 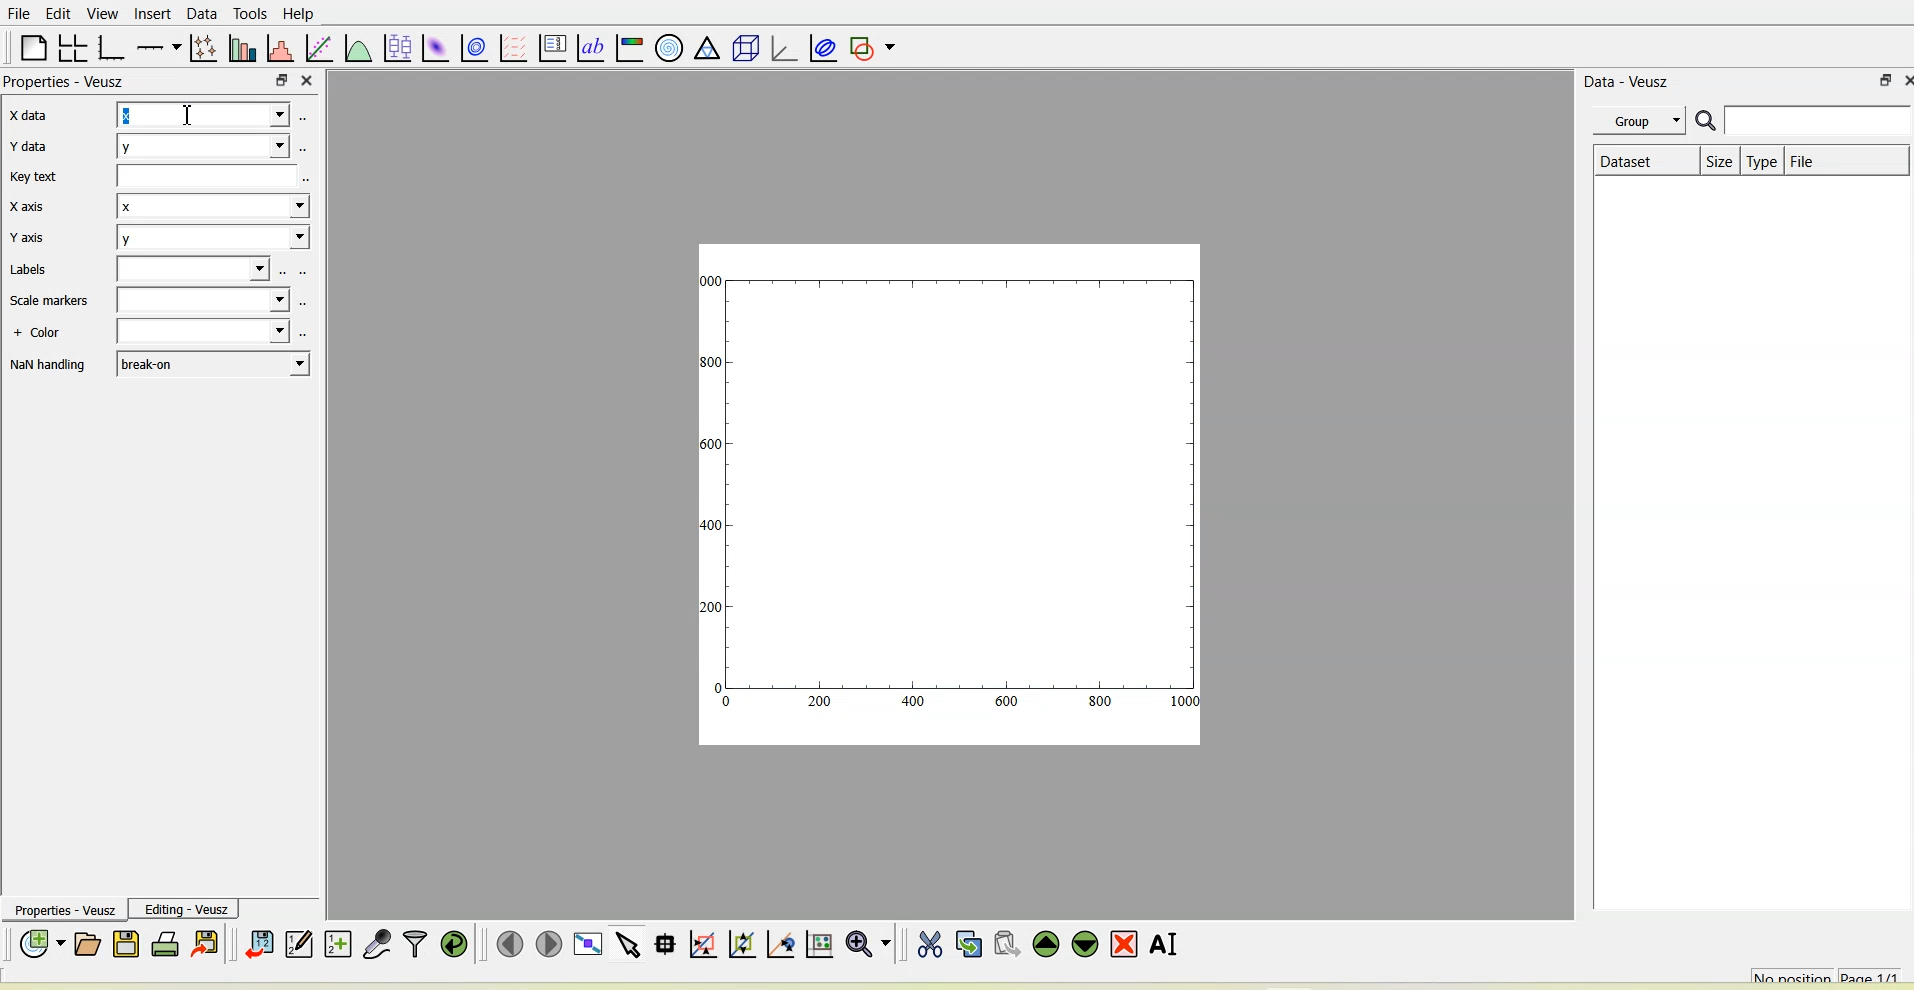 What do you see at coordinates (818, 944) in the screenshot?
I see `Click to reset graph axes` at bounding box center [818, 944].